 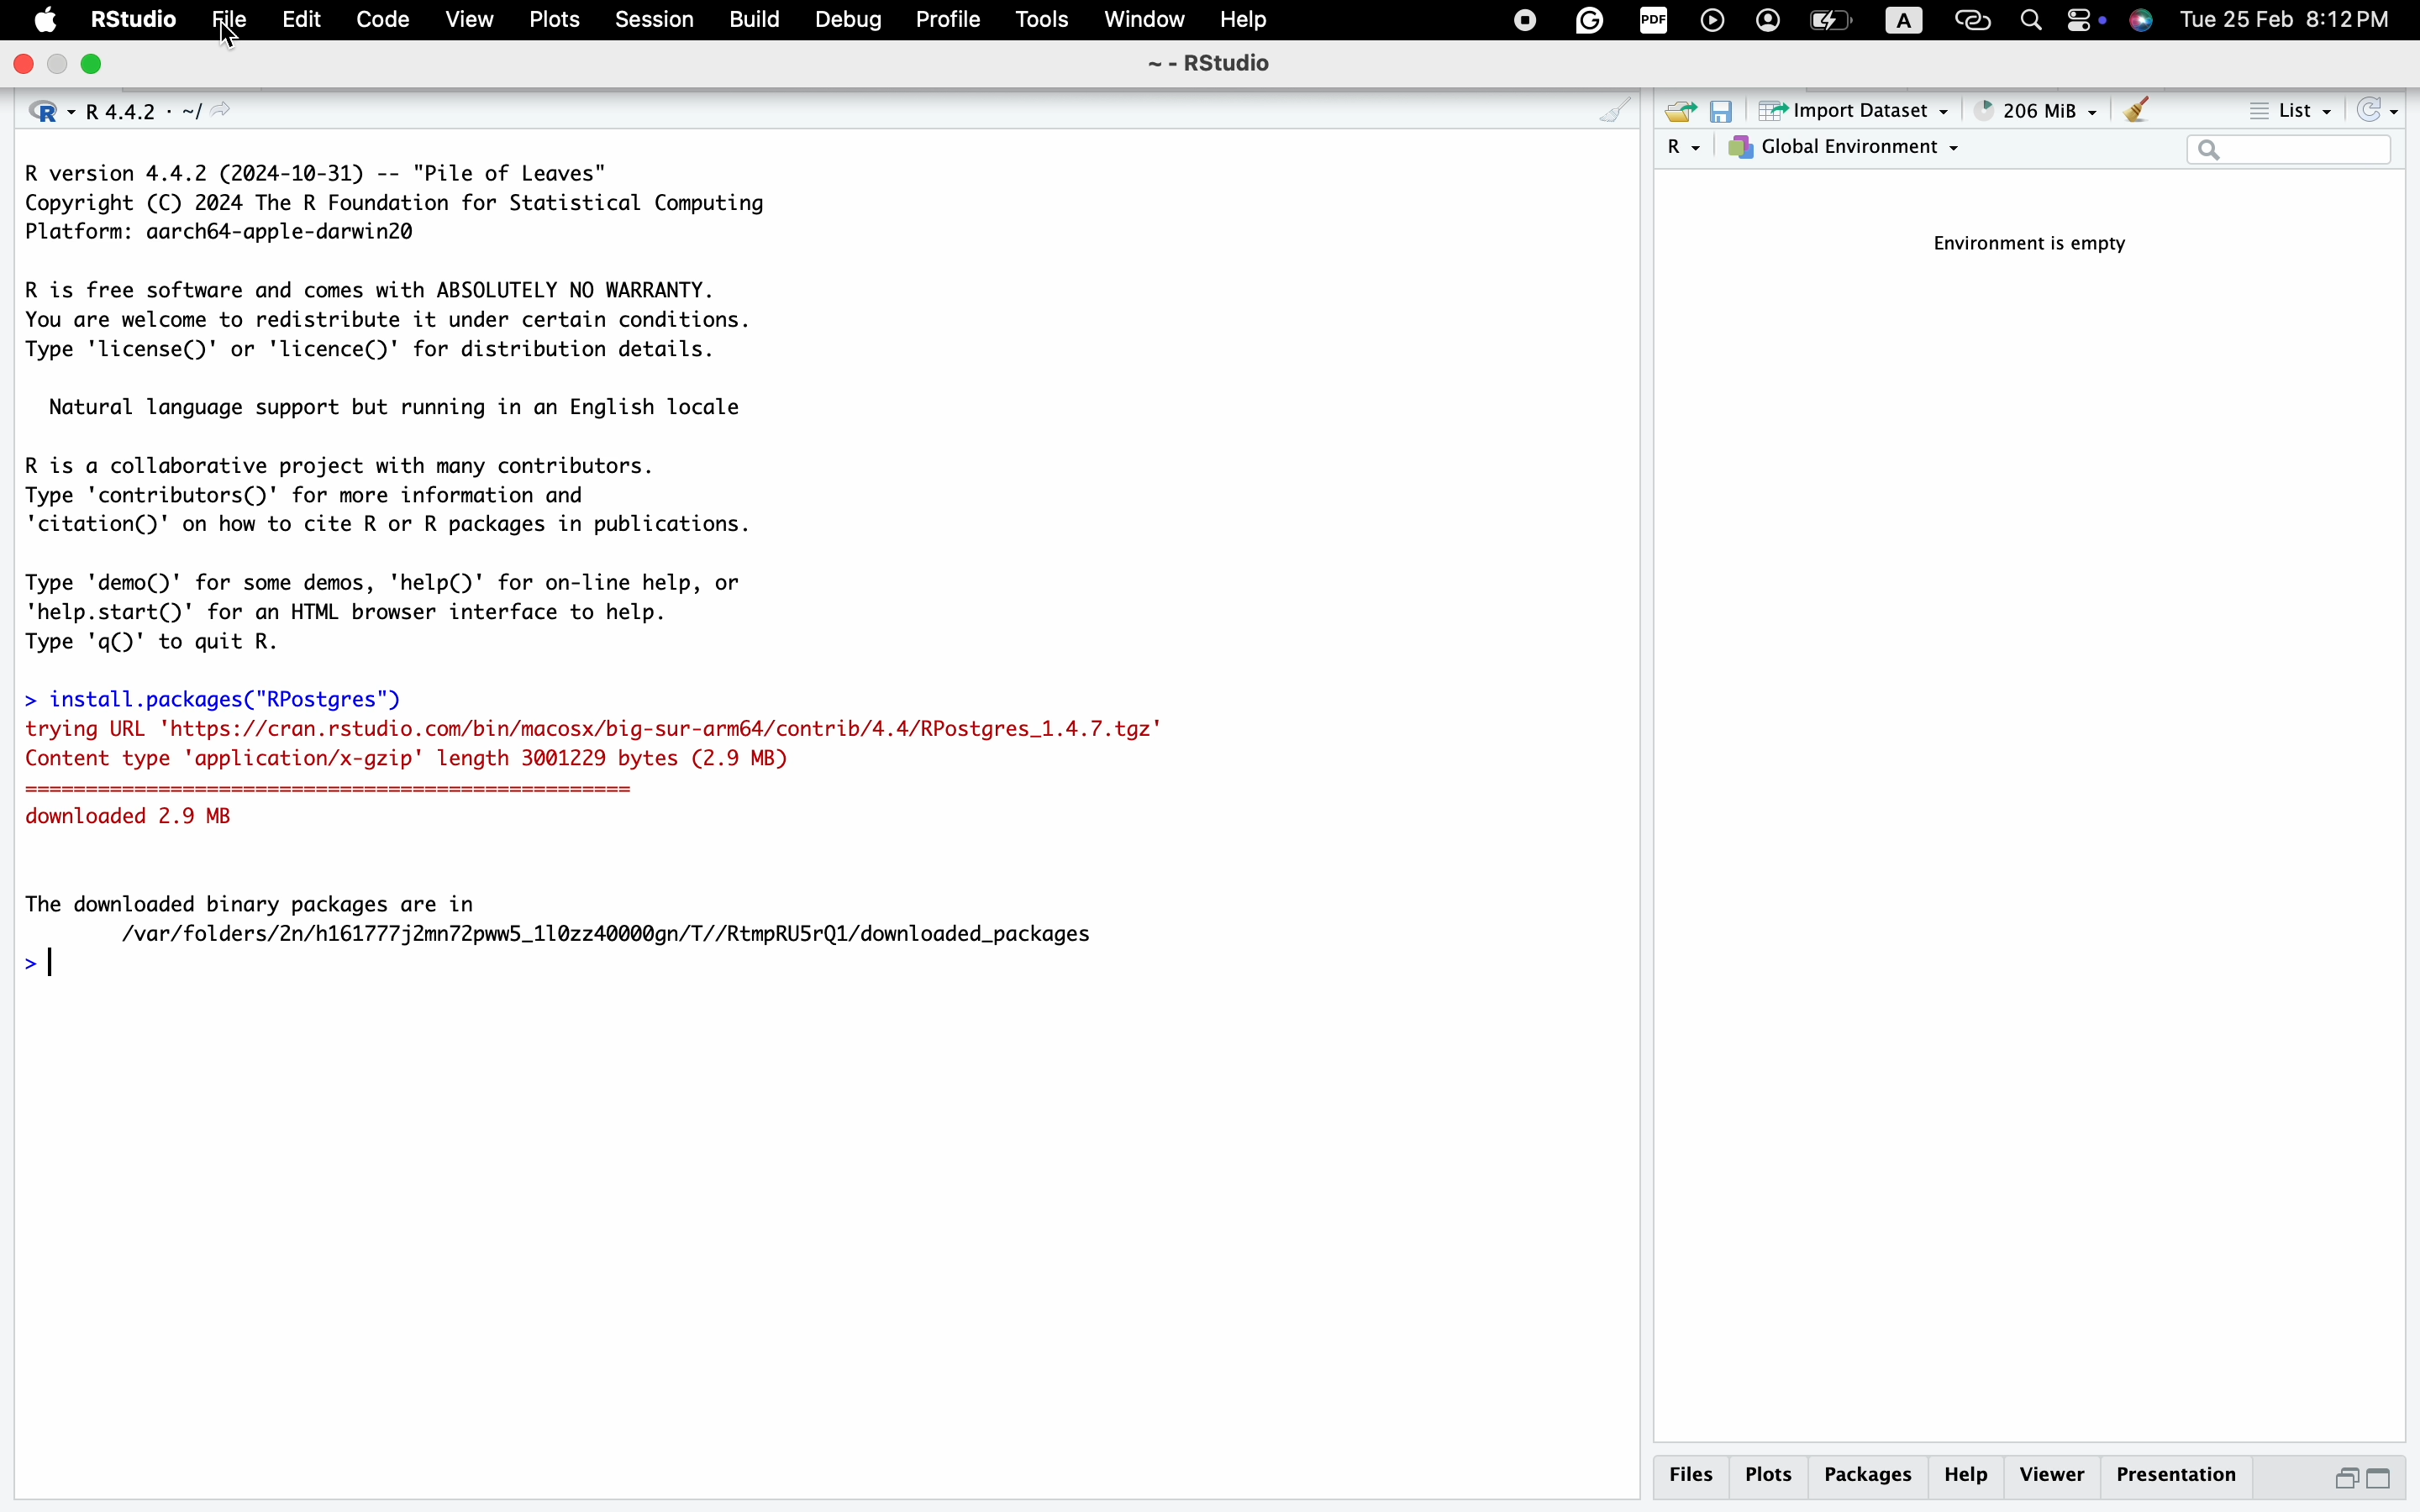 What do you see at coordinates (550, 19) in the screenshot?
I see `plots` at bounding box center [550, 19].